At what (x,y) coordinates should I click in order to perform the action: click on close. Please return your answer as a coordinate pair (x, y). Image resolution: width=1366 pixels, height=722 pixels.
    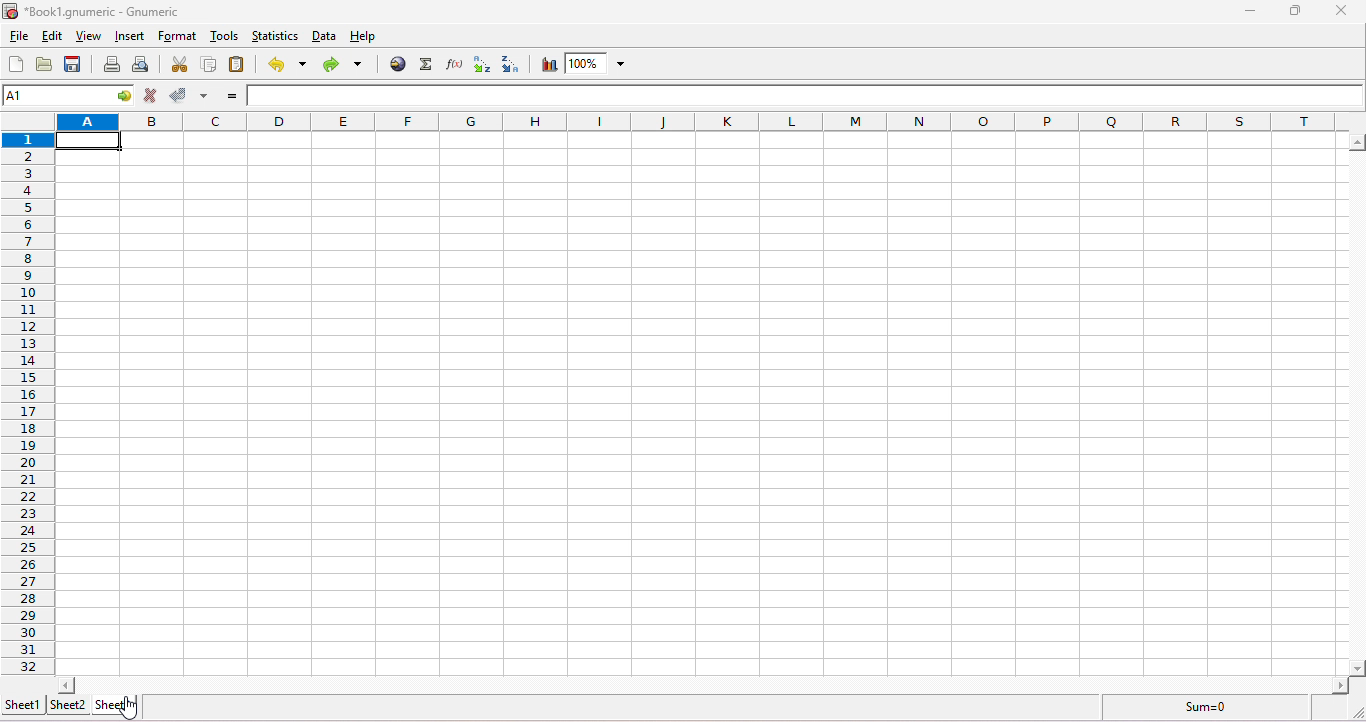
    Looking at the image, I should click on (1348, 9).